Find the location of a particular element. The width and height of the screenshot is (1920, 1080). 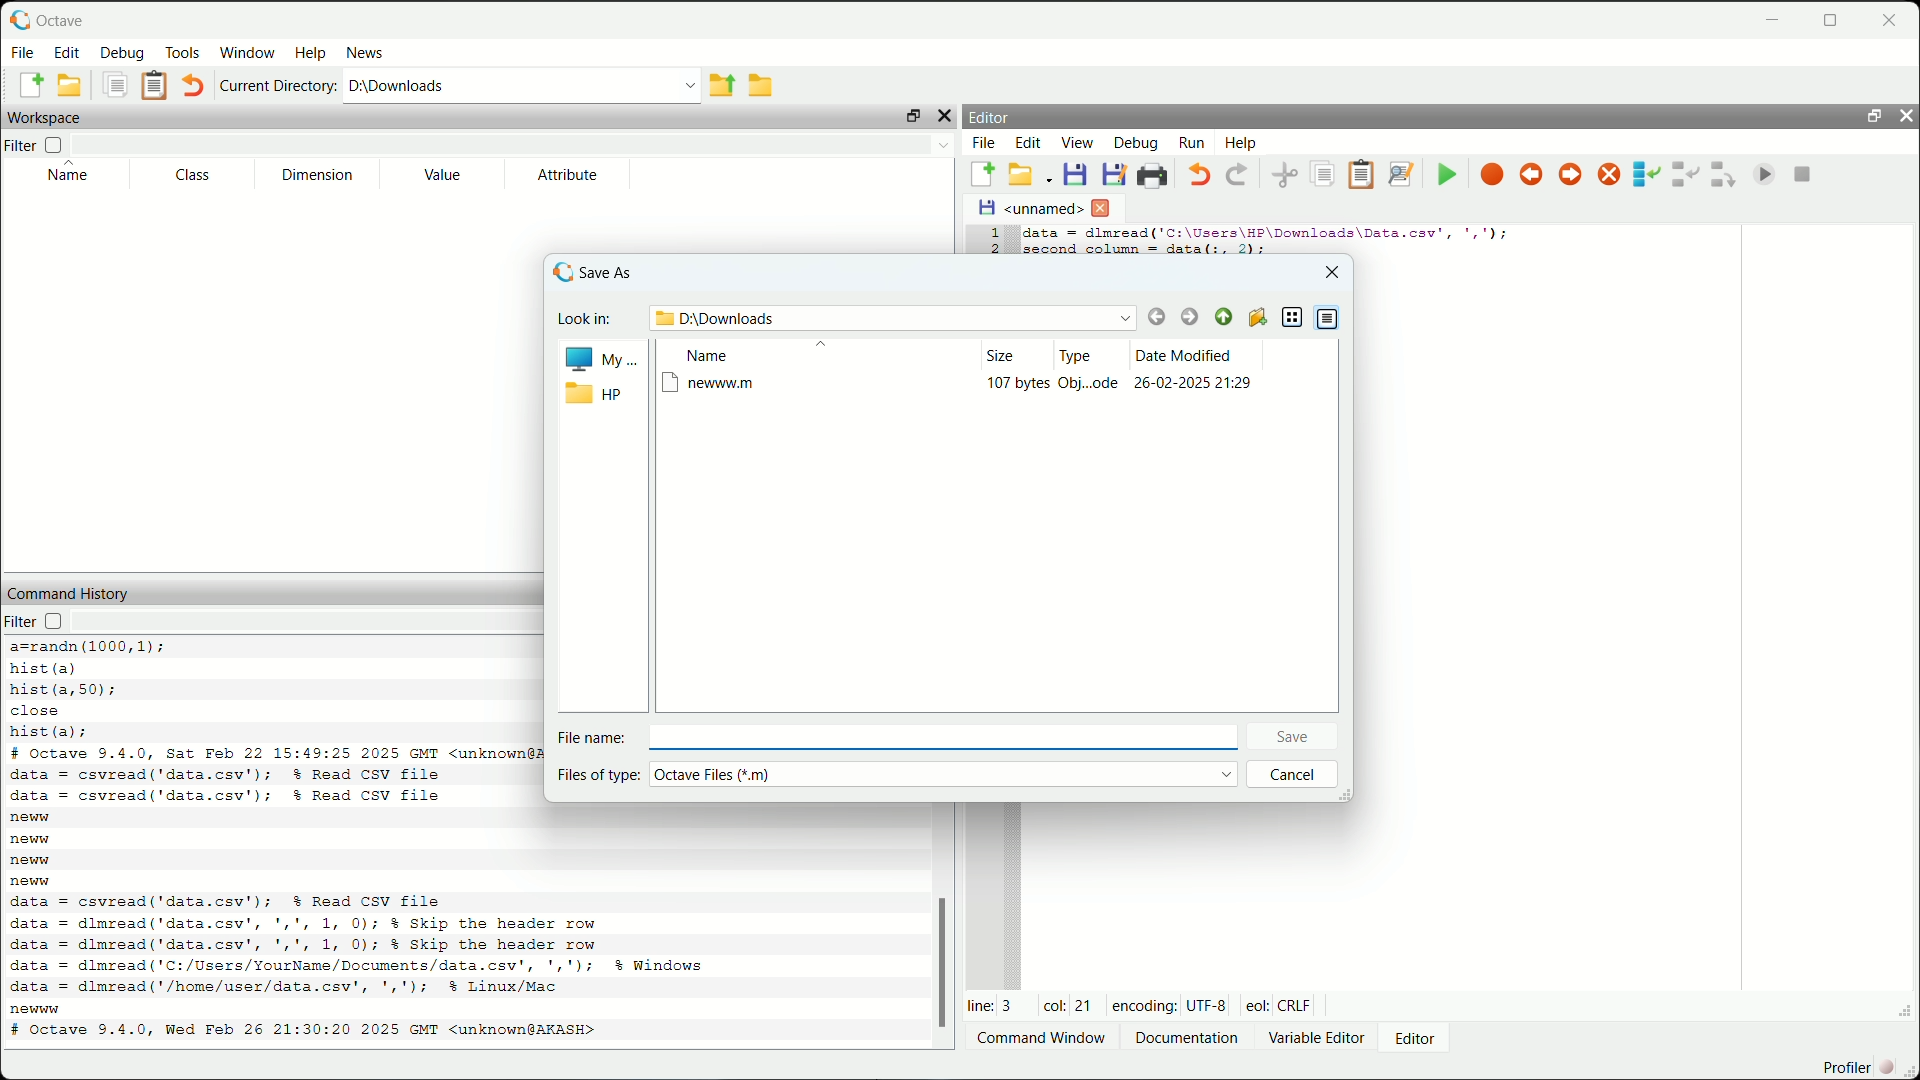

octave version and date is located at coordinates (270, 751).